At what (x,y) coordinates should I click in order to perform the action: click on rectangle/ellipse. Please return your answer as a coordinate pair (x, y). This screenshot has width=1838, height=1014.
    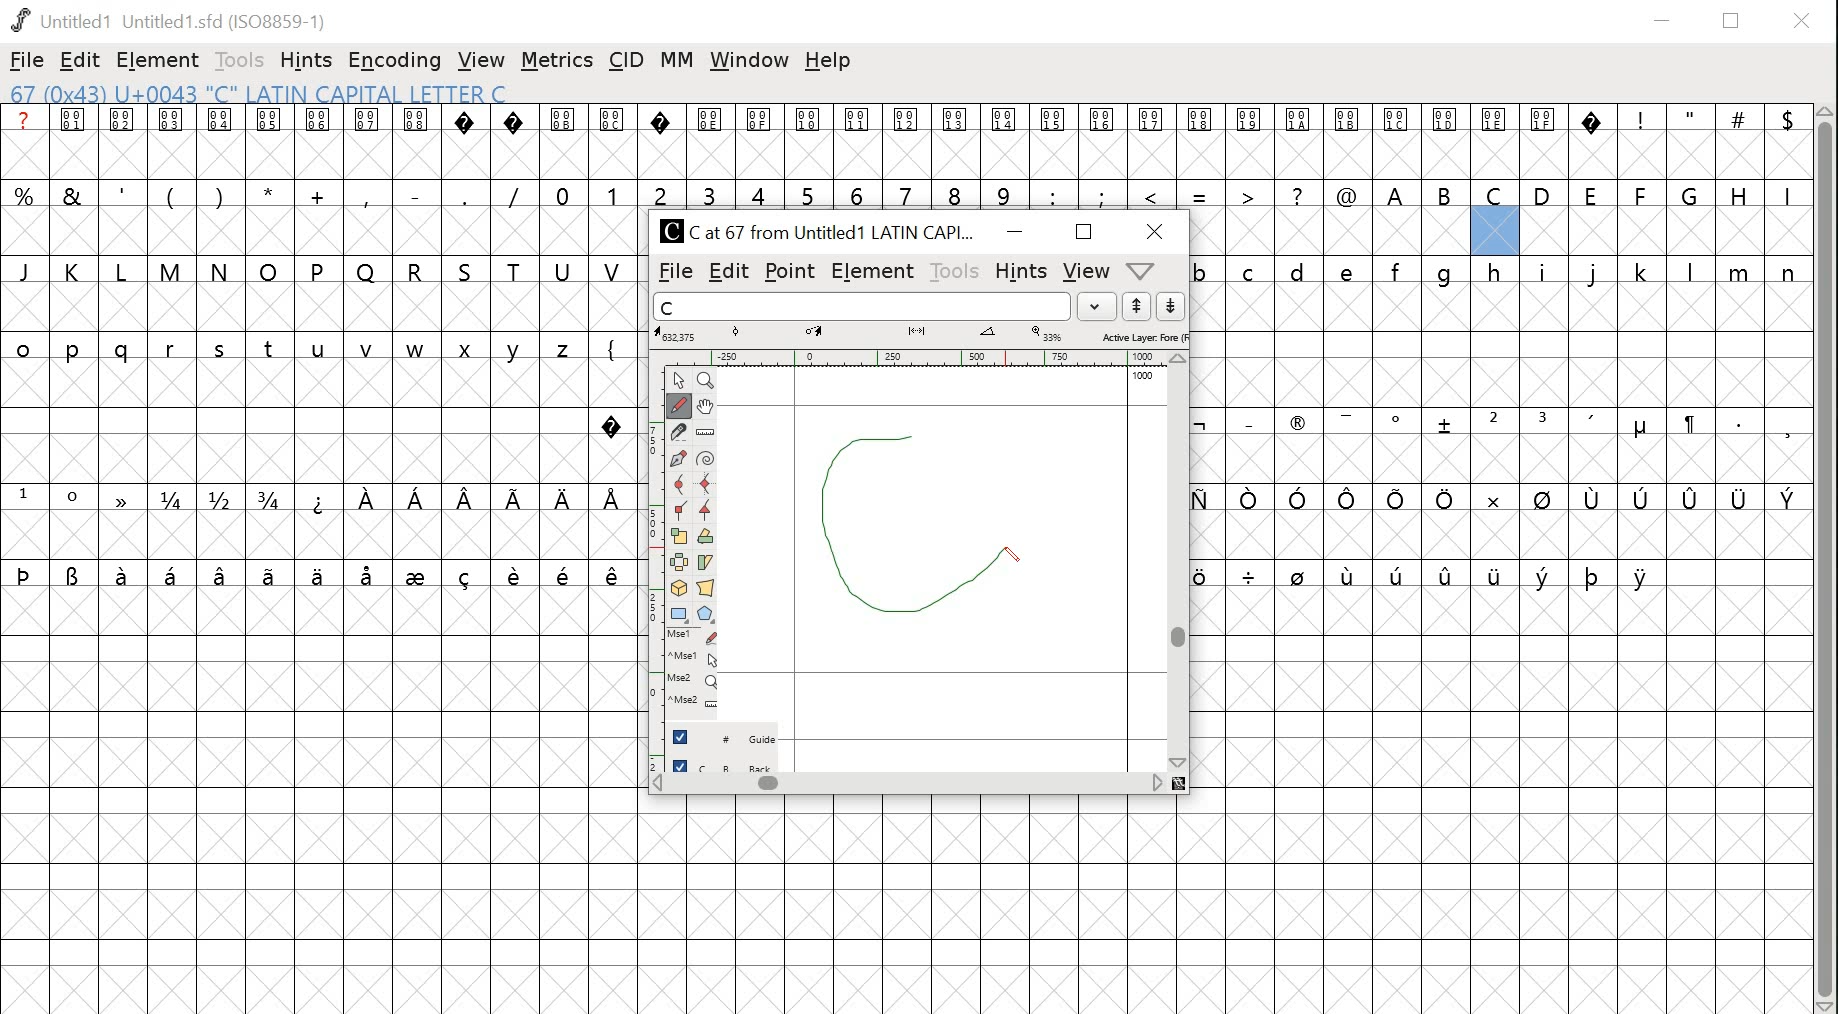
    Looking at the image, I should click on (682, 614).